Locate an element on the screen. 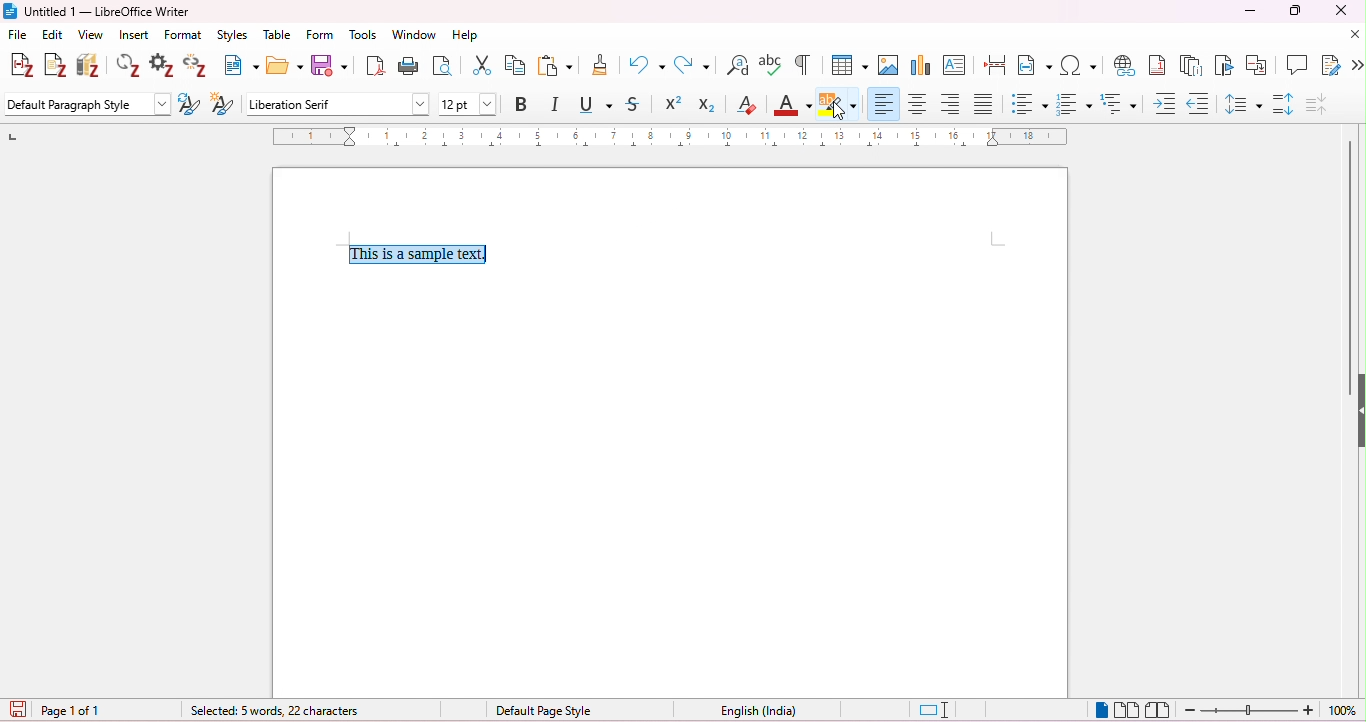  tools is located at coordinates (362, 35).